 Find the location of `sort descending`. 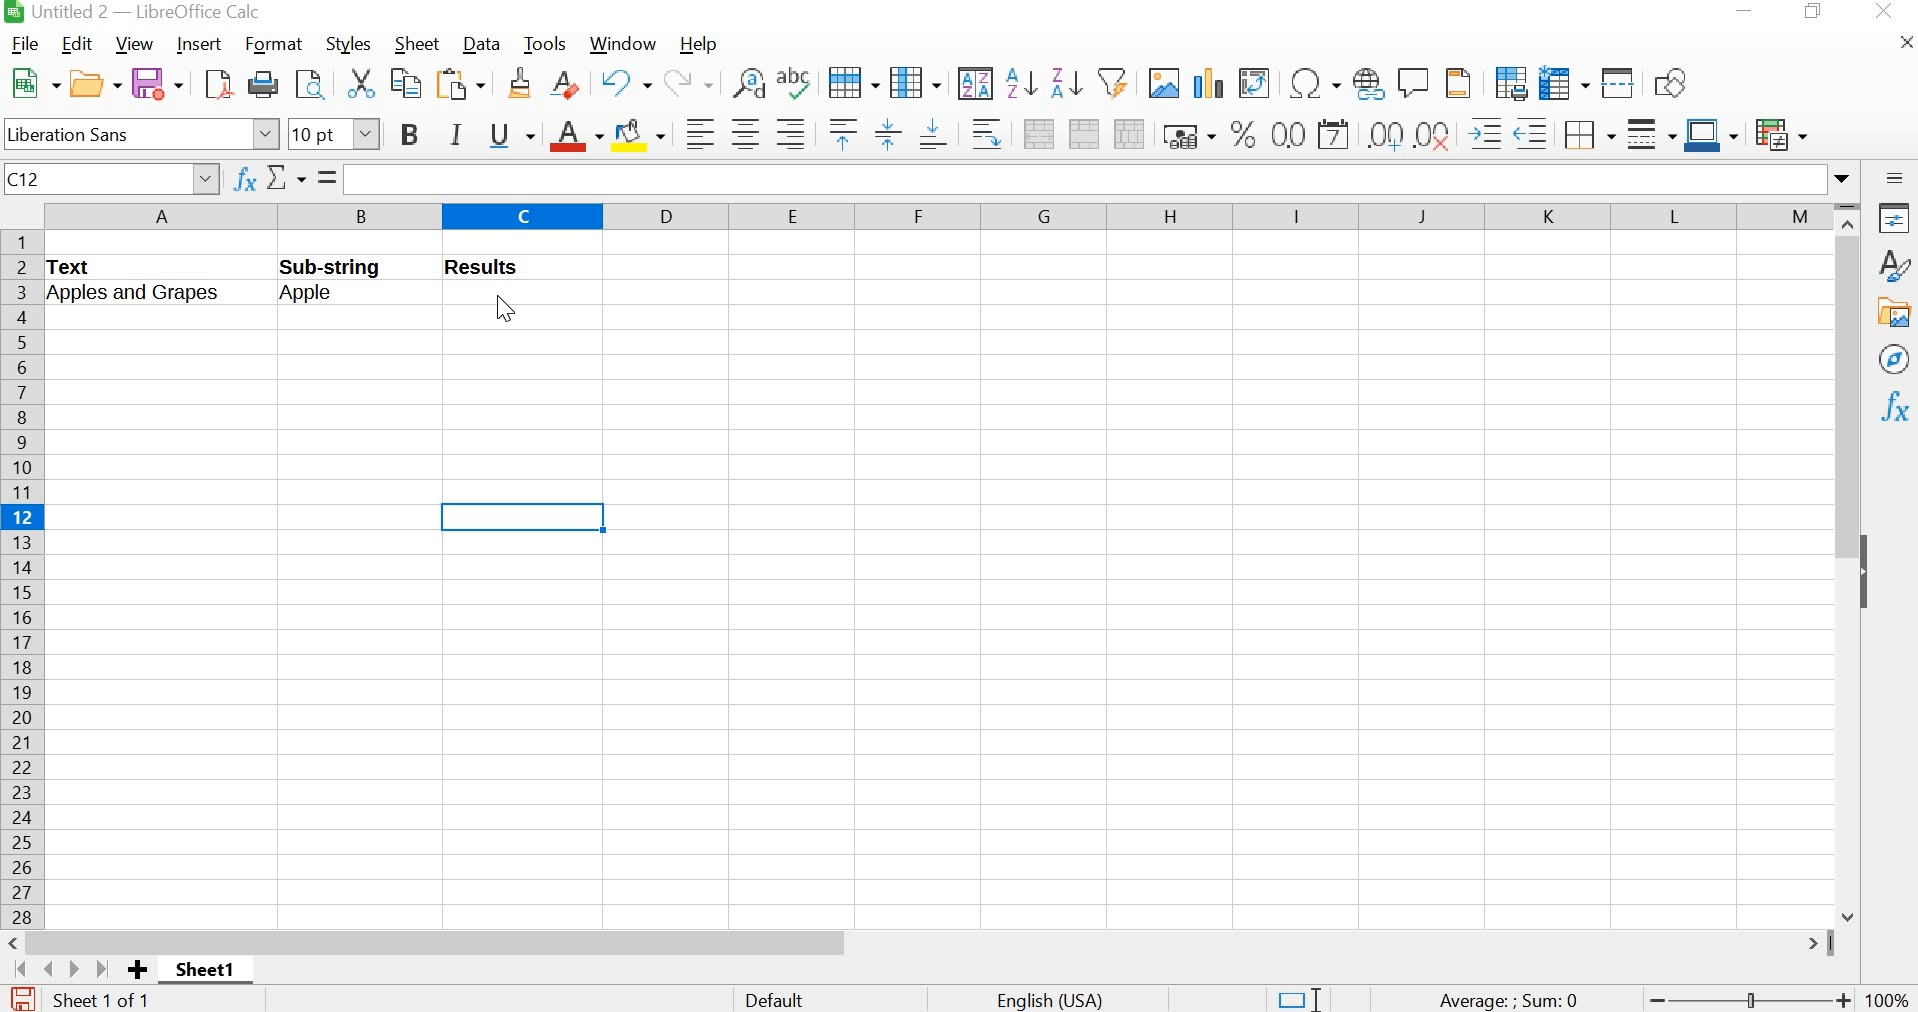

sort descending is located at coordinates (1065, 82).